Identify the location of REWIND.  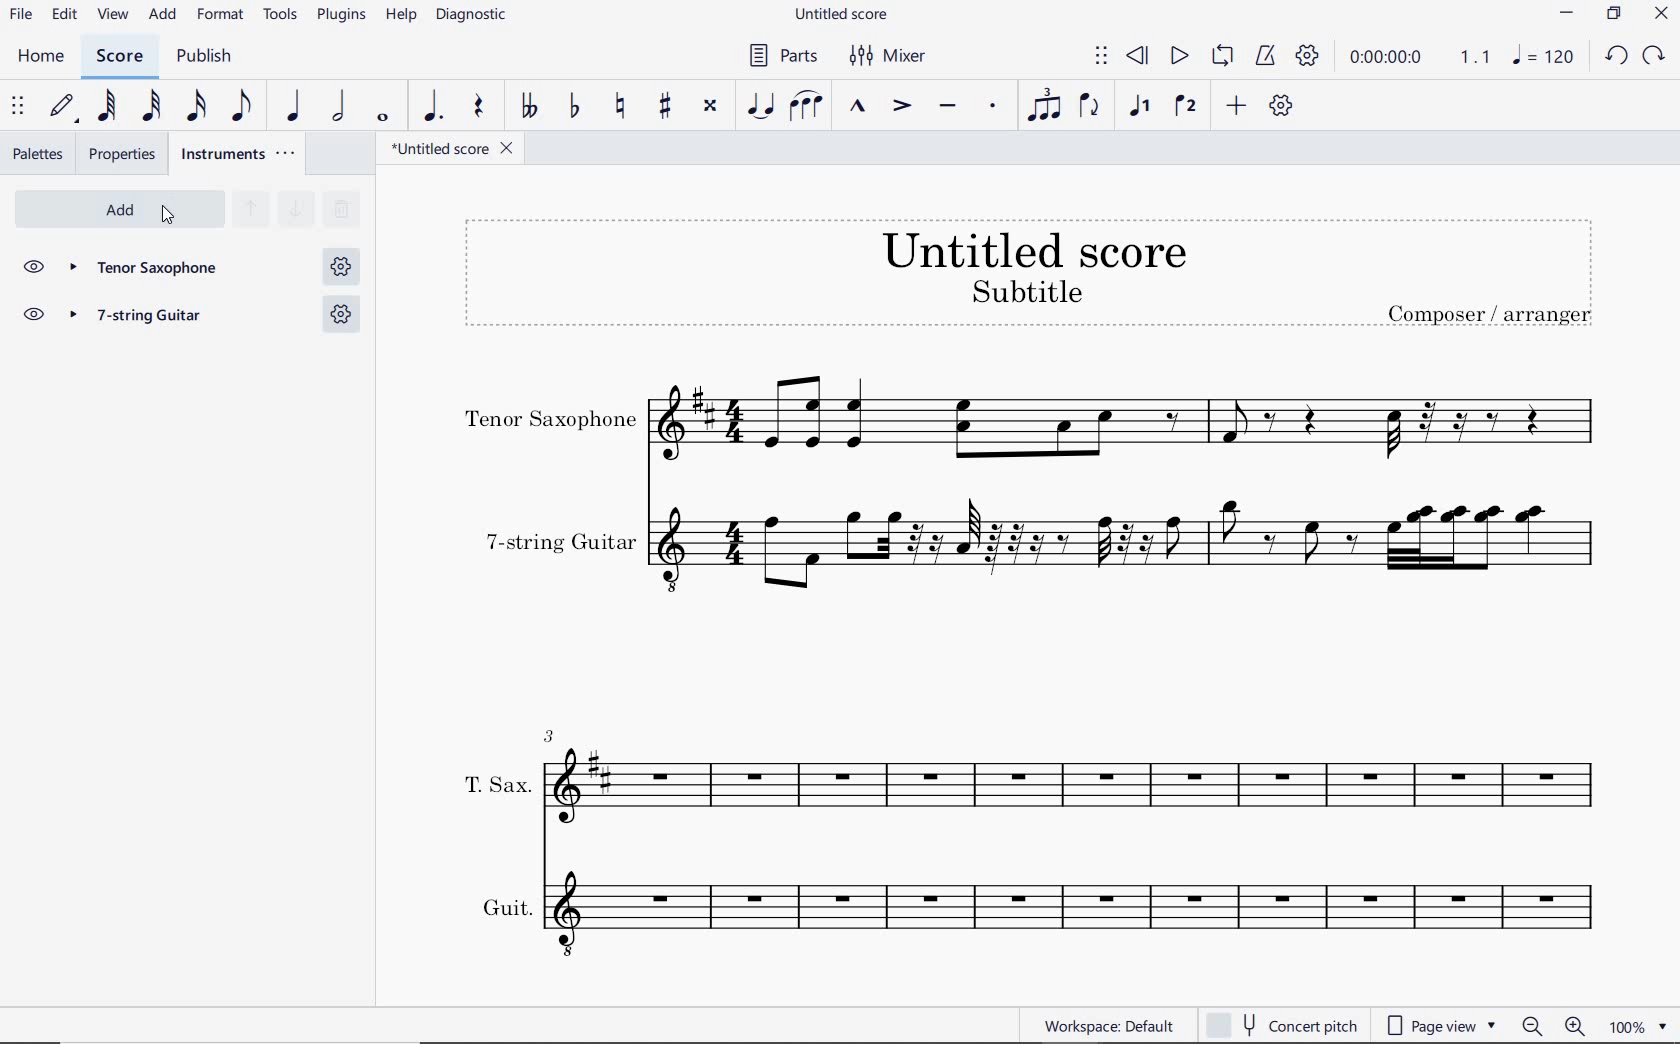
(1138, 58).